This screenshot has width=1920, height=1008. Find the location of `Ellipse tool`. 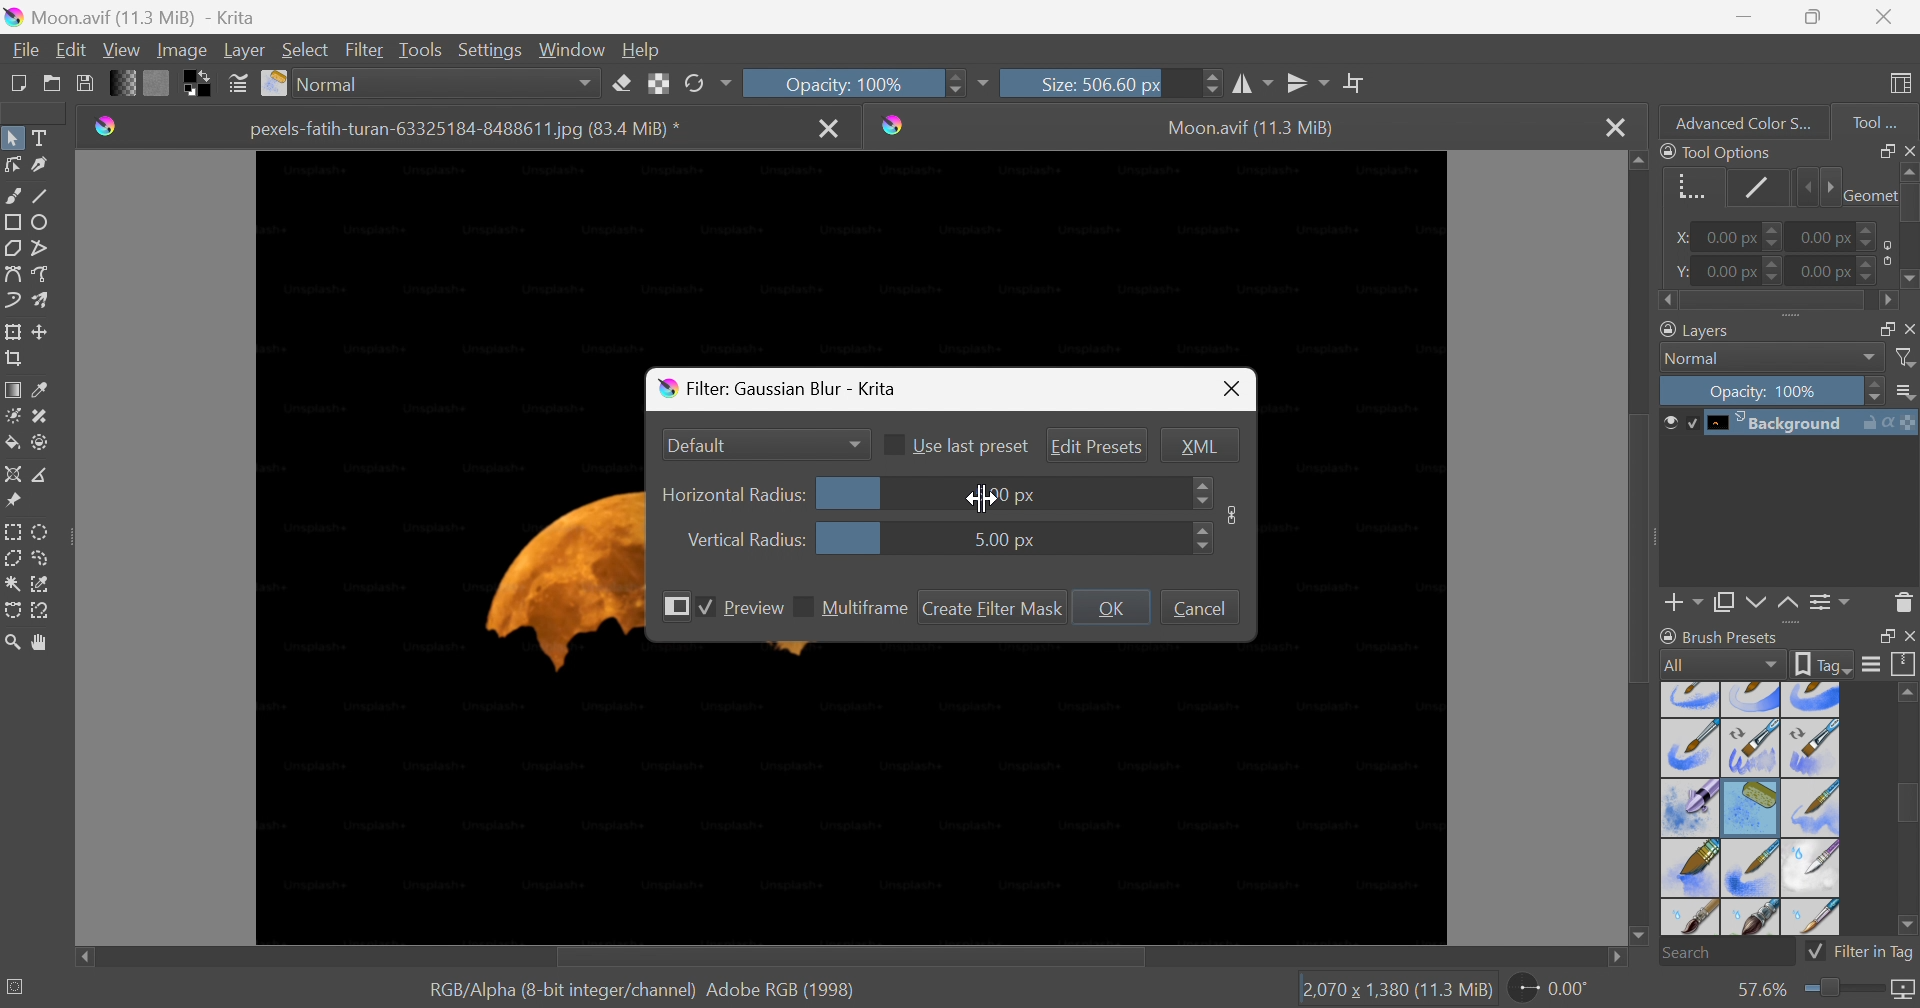

Ellipse tool is located at coordinates (41, 223).